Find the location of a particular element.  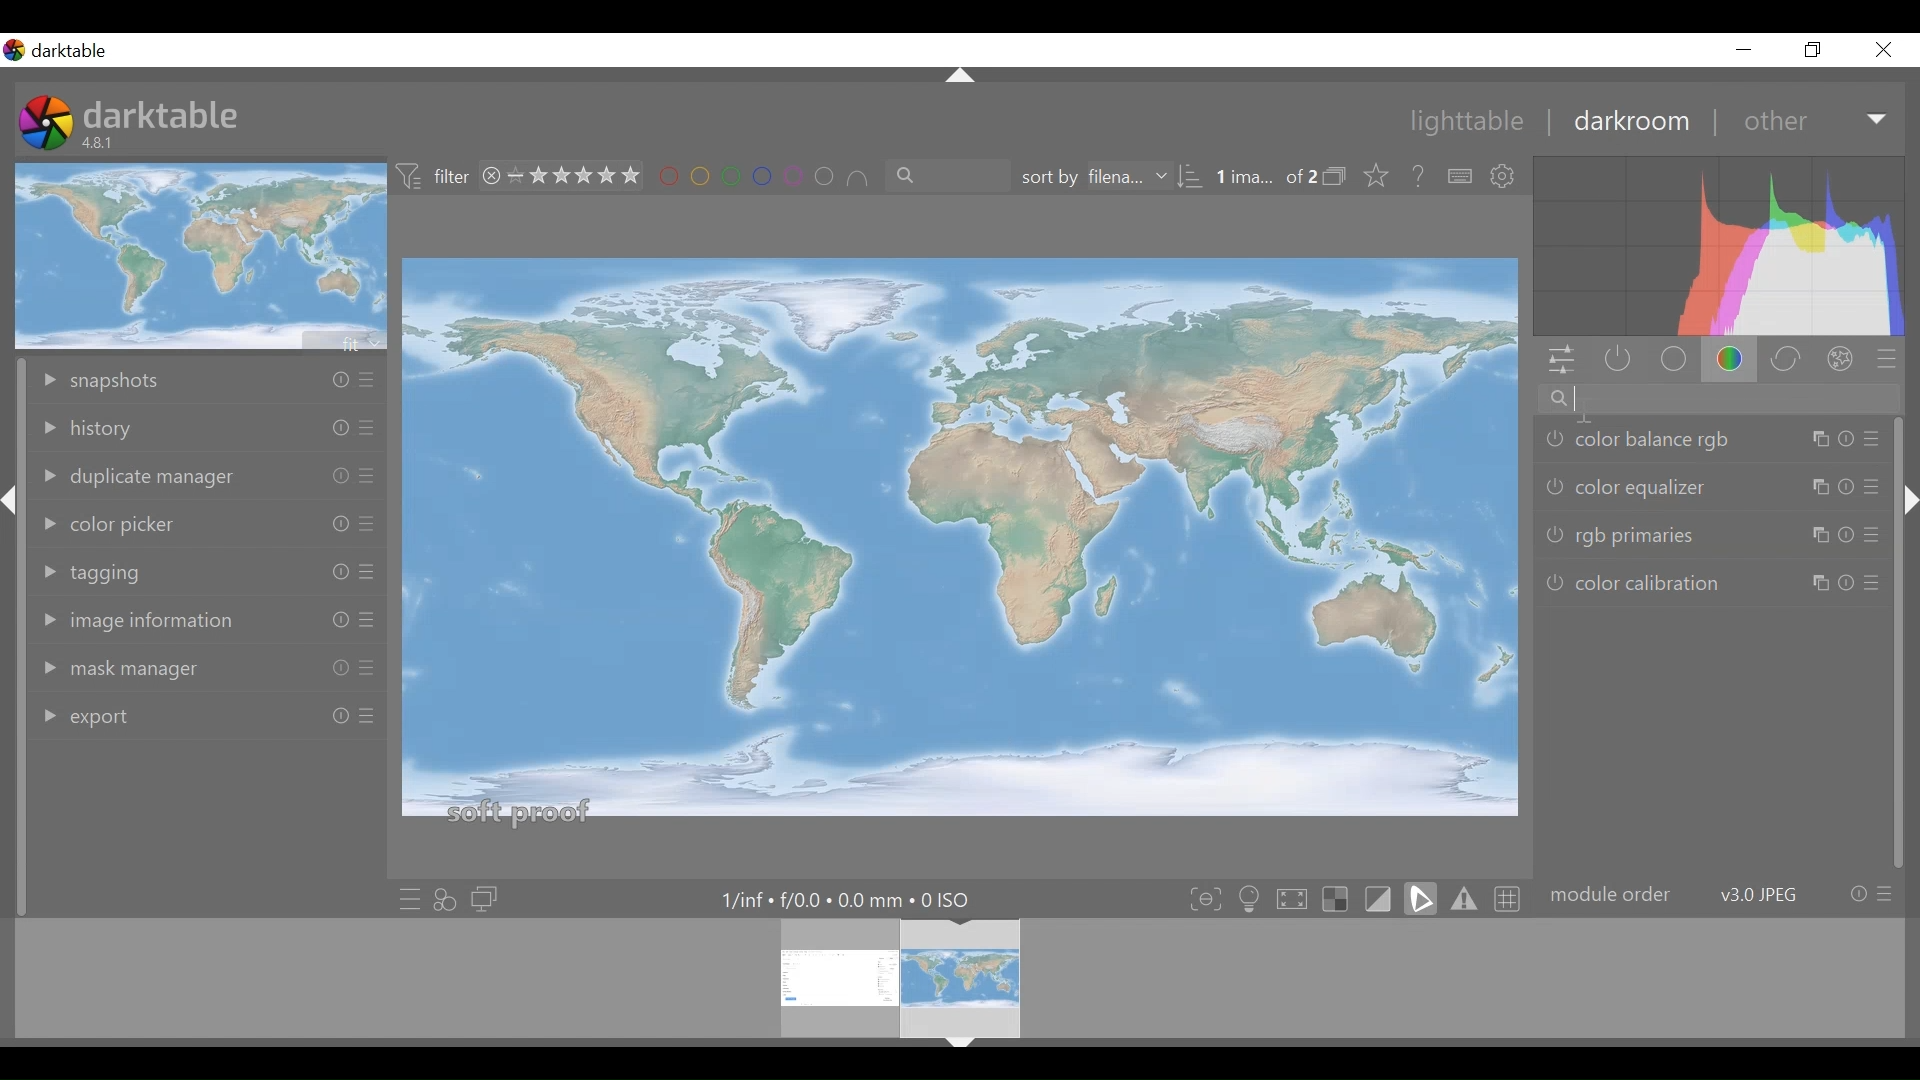

effect  is located at coordinates (1845, 362).